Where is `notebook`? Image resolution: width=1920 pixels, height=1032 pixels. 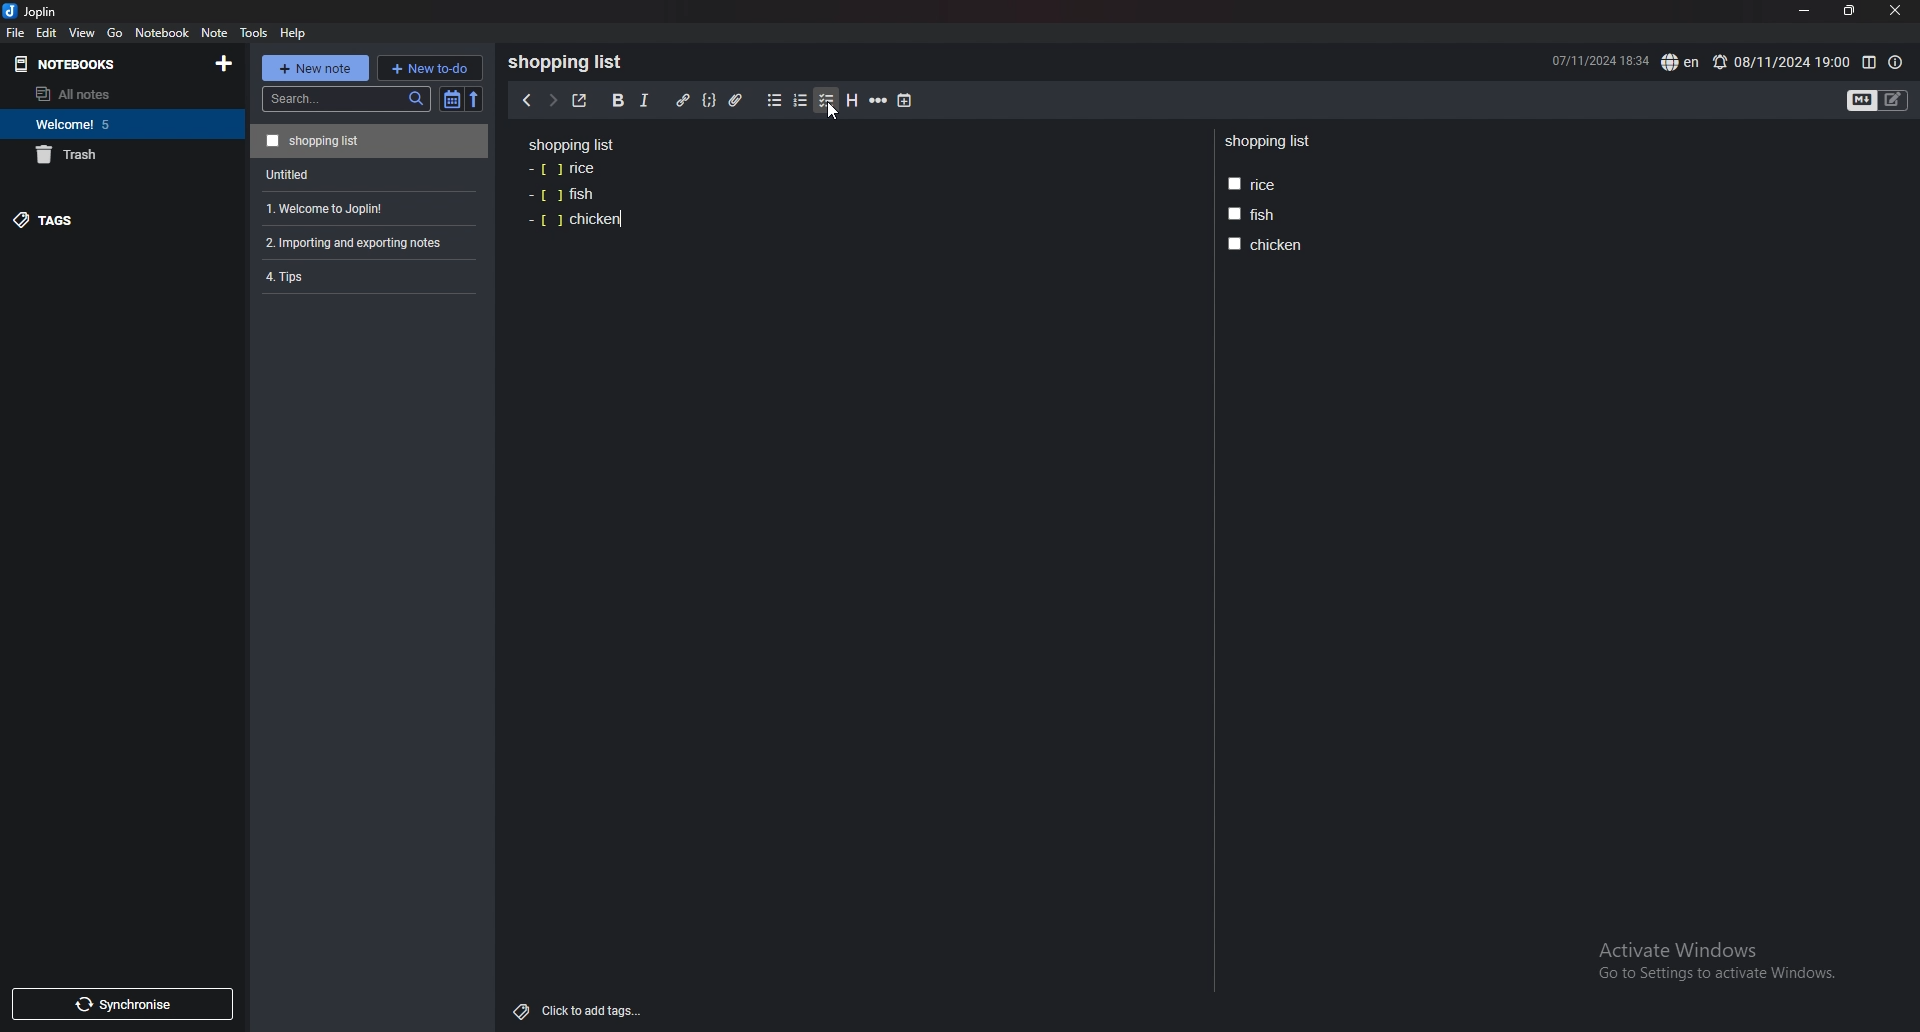
notebook is located at coordinates (163, 32).